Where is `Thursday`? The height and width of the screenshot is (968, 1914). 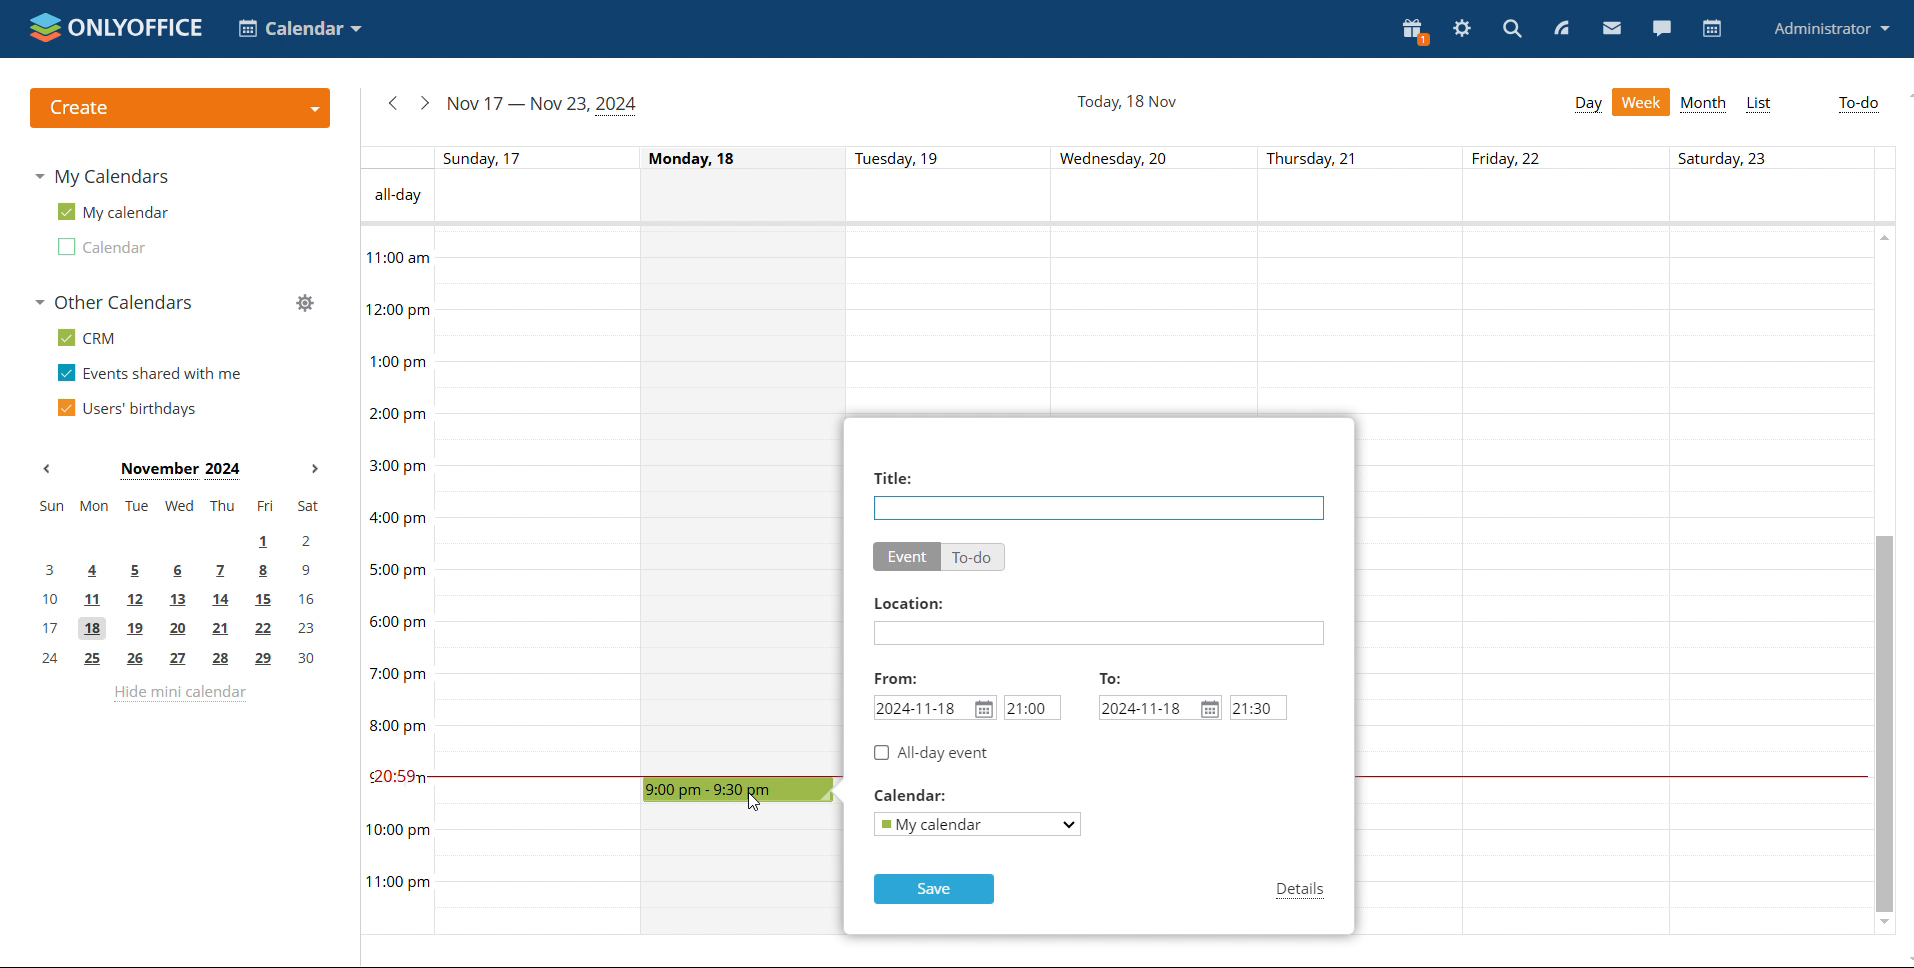
Thursday is located at coordinates (1414, 581).